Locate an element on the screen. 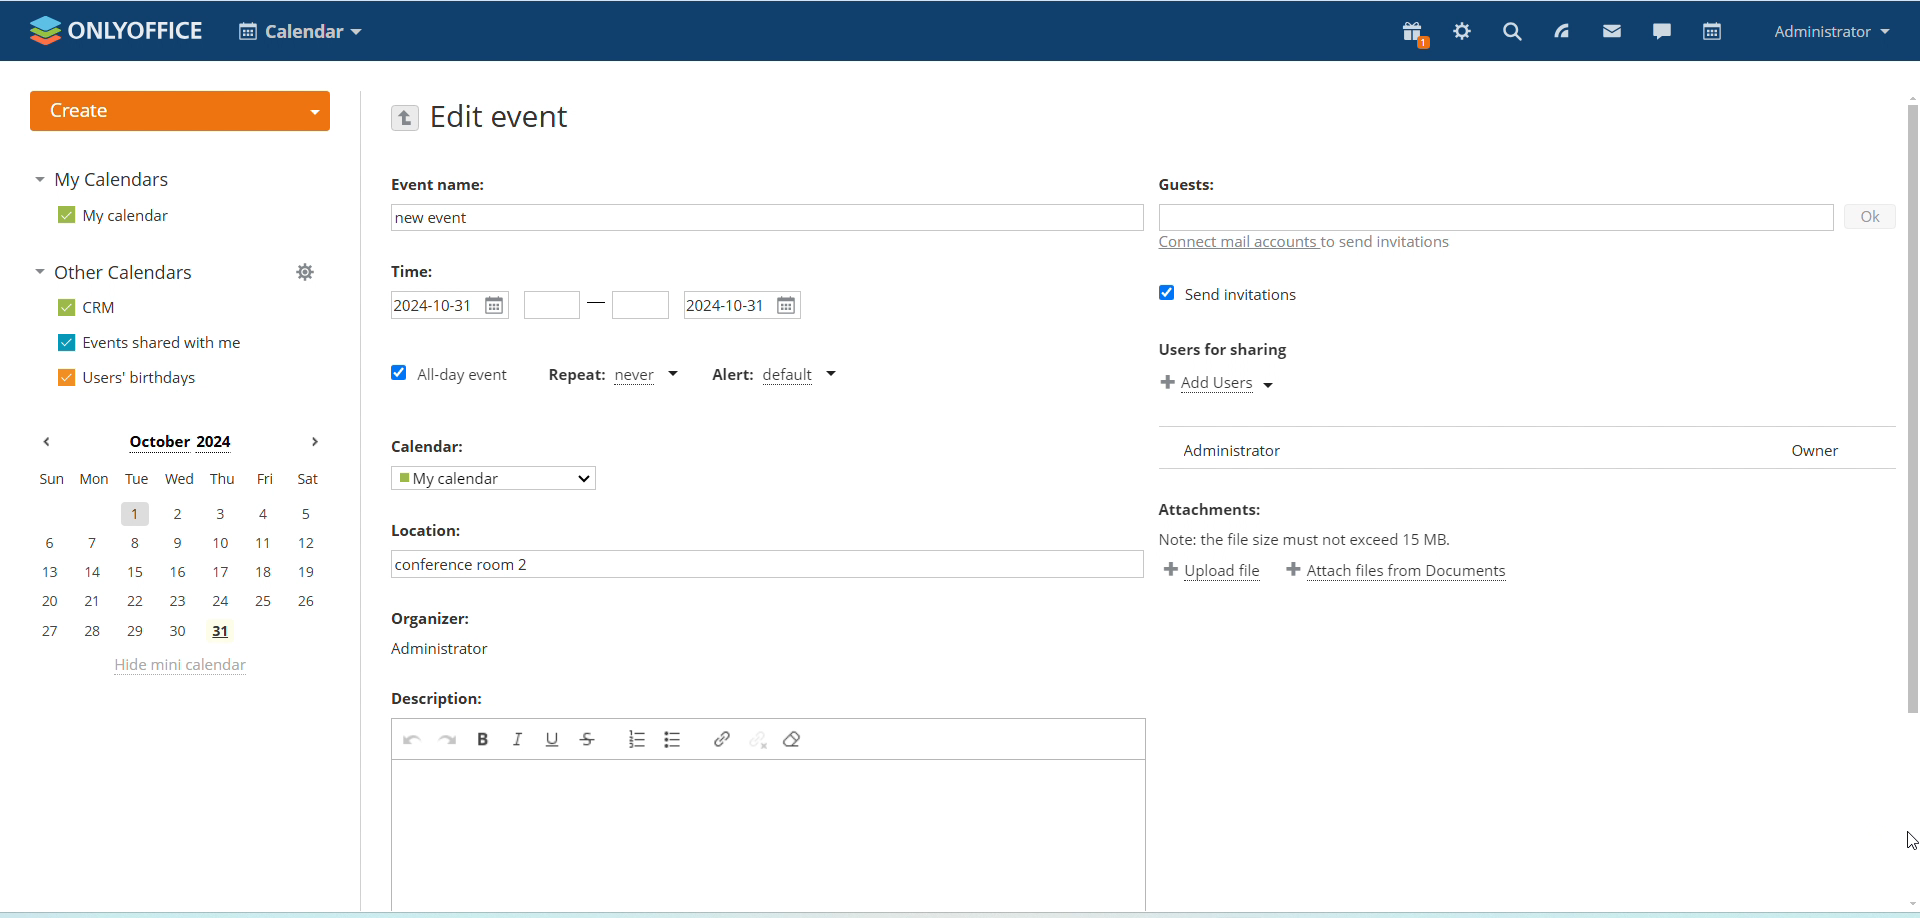 This screenshot has width=1920, height=918. send invitations is located at coordinates (1228, 295).